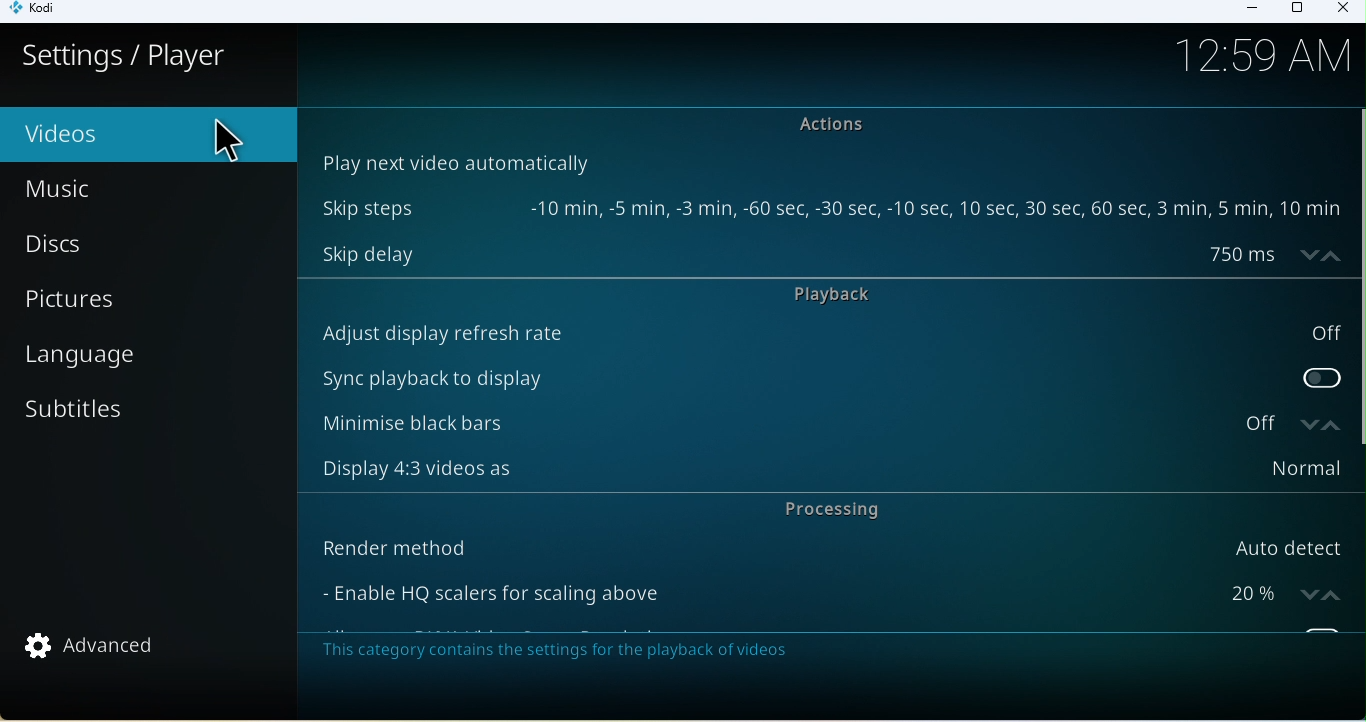 This screenshot has height=722, width=1366. What do you see at coordinates (798, 253) in the screenshot?
I see `Skip delay` at bounding box center [798, 253].